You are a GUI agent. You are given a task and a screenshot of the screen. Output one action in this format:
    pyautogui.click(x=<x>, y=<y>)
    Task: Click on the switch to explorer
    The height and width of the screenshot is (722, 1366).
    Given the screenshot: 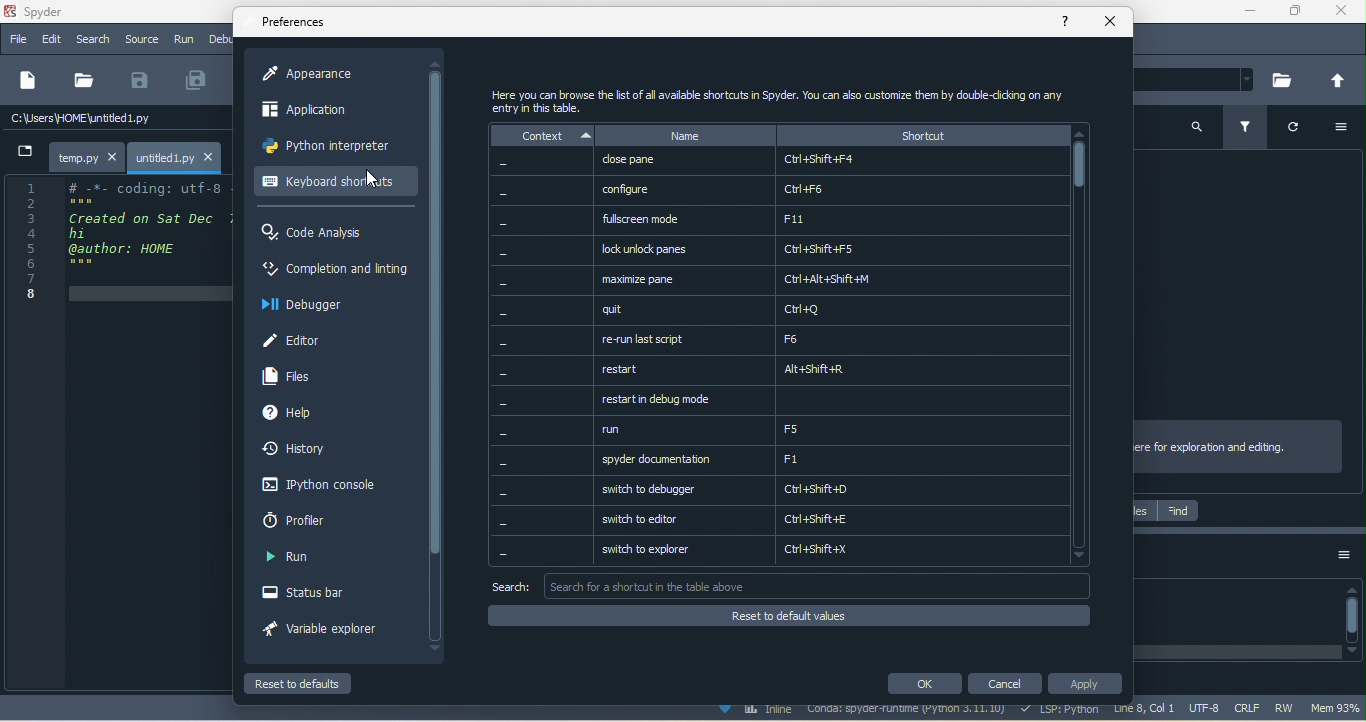 What is the action you would take?
    pyautogui.click(x=823, y=553)
    